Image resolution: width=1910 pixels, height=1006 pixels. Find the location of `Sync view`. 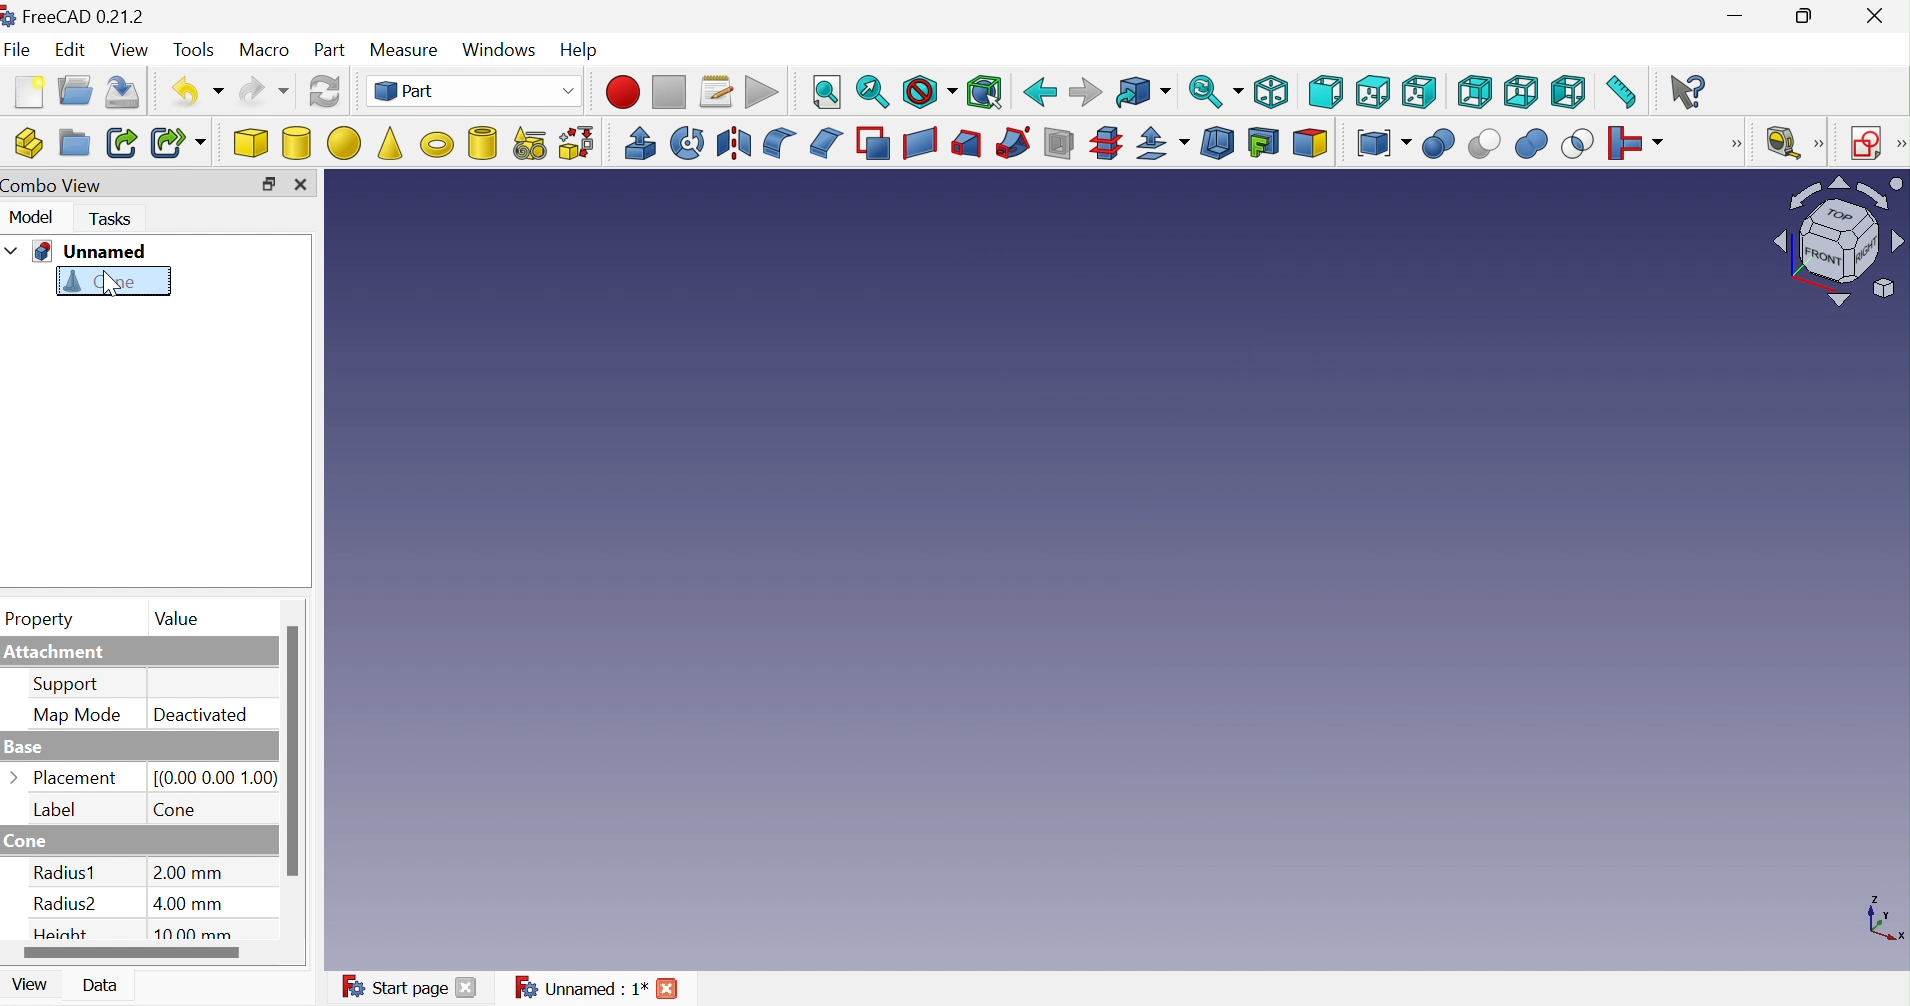

Sync view is located at coordinates (1215, 91).